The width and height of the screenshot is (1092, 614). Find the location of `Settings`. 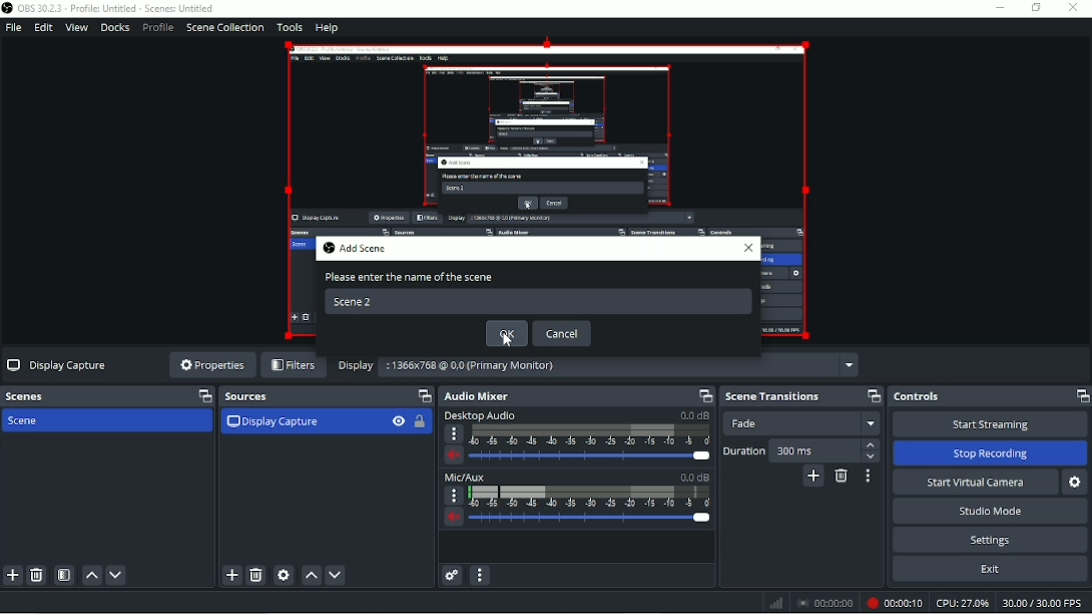

Settings is located at coordinates (992, 540).